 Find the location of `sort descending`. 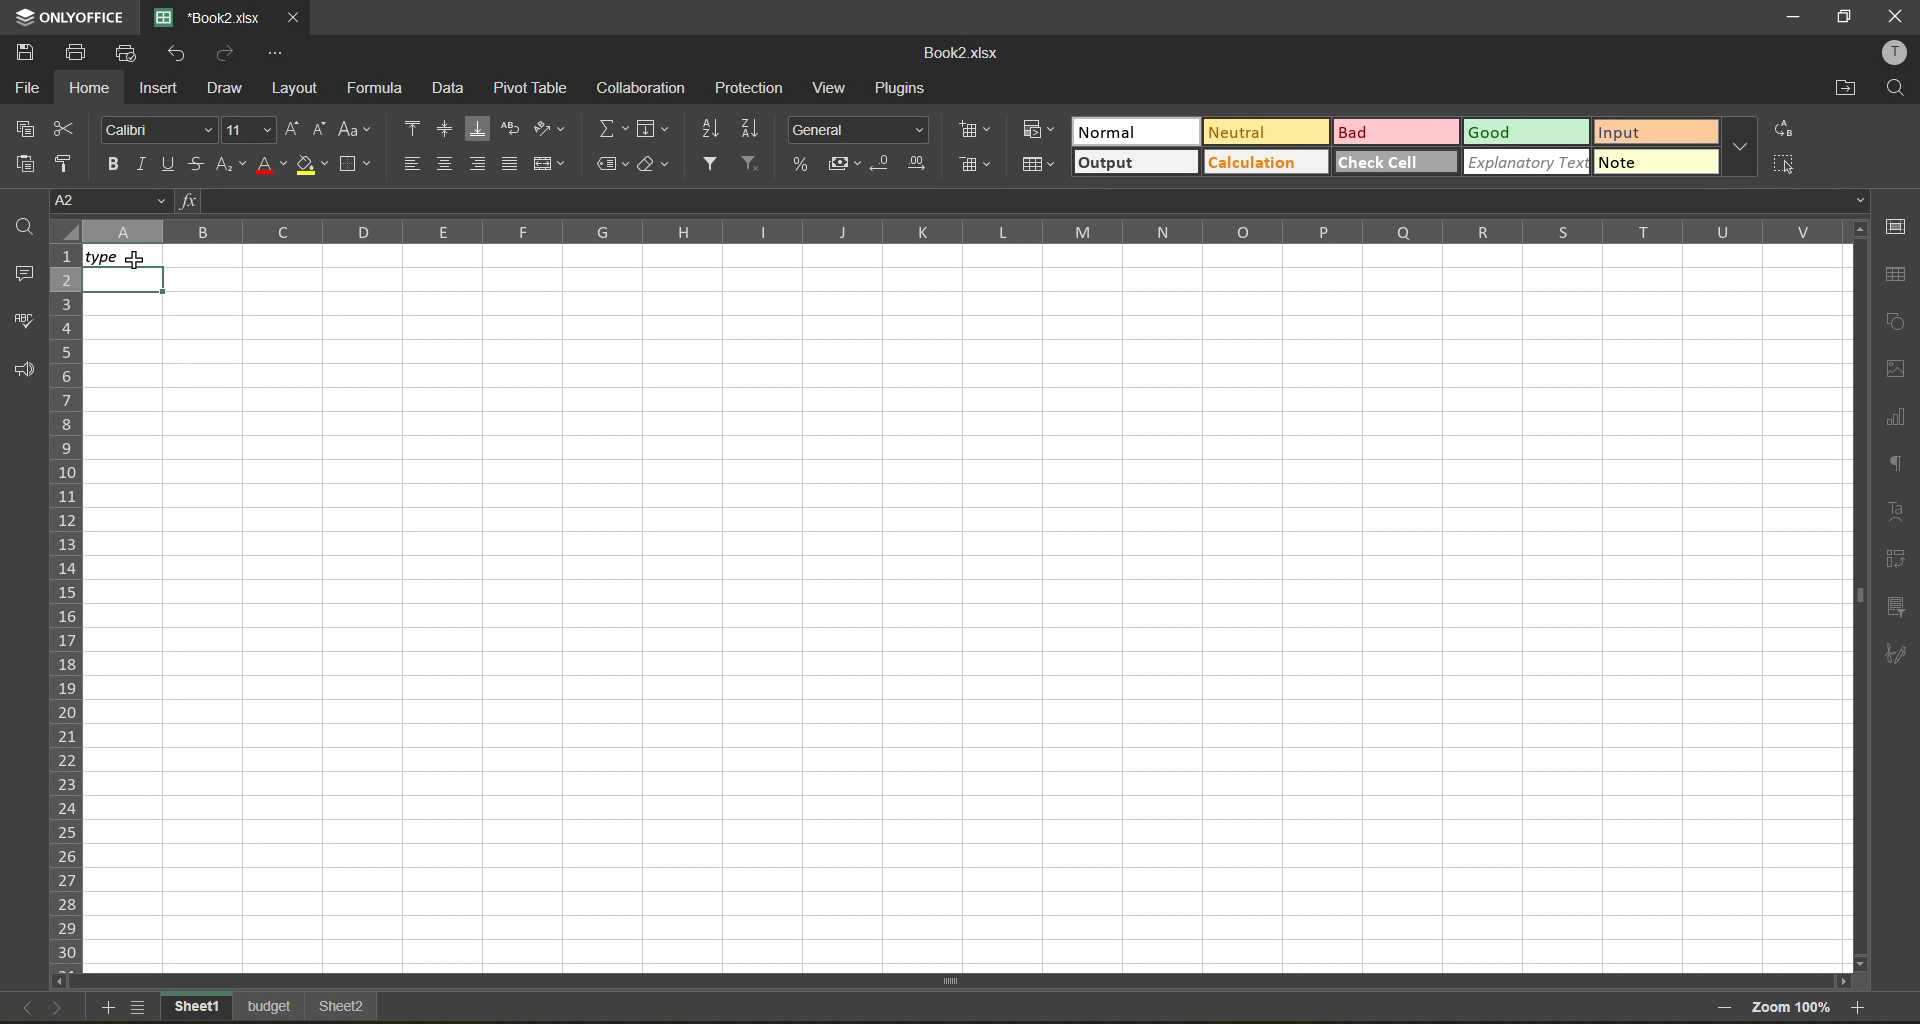

sort descending is located at coordinates (752, 127).